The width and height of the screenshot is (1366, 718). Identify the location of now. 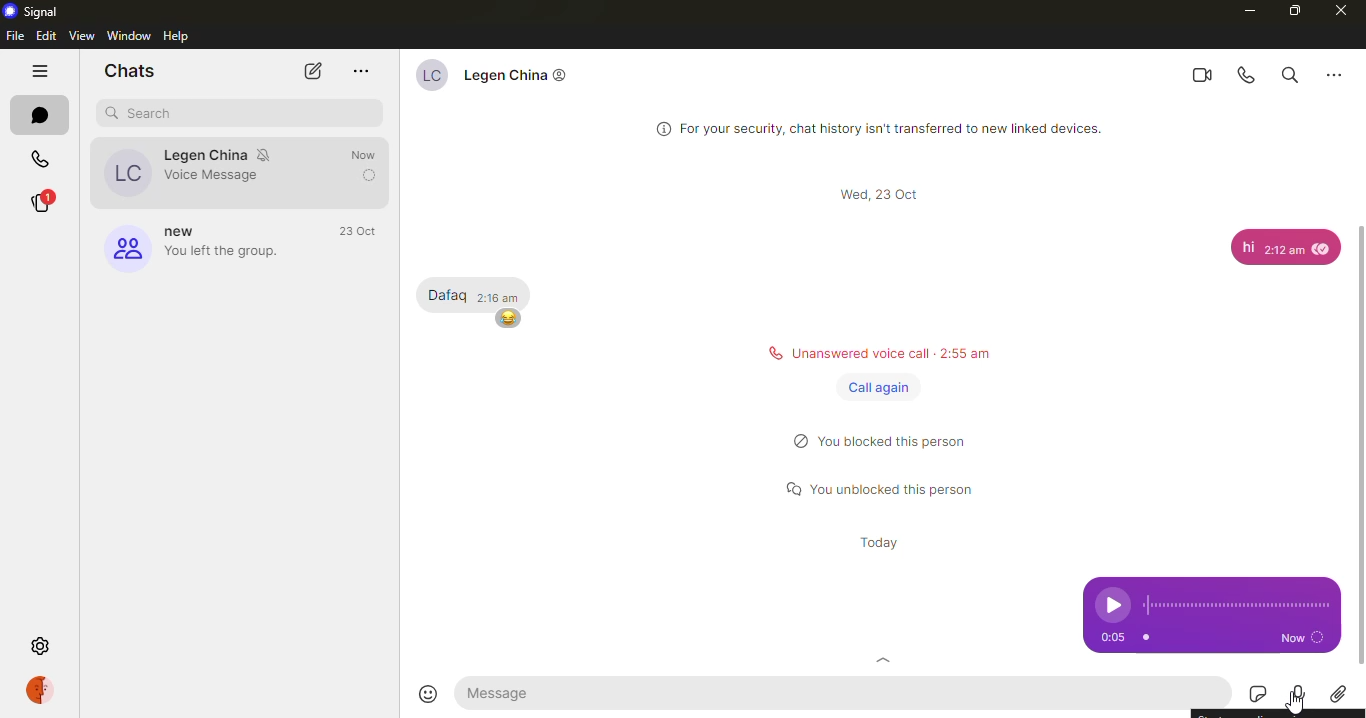
(1301, 637).